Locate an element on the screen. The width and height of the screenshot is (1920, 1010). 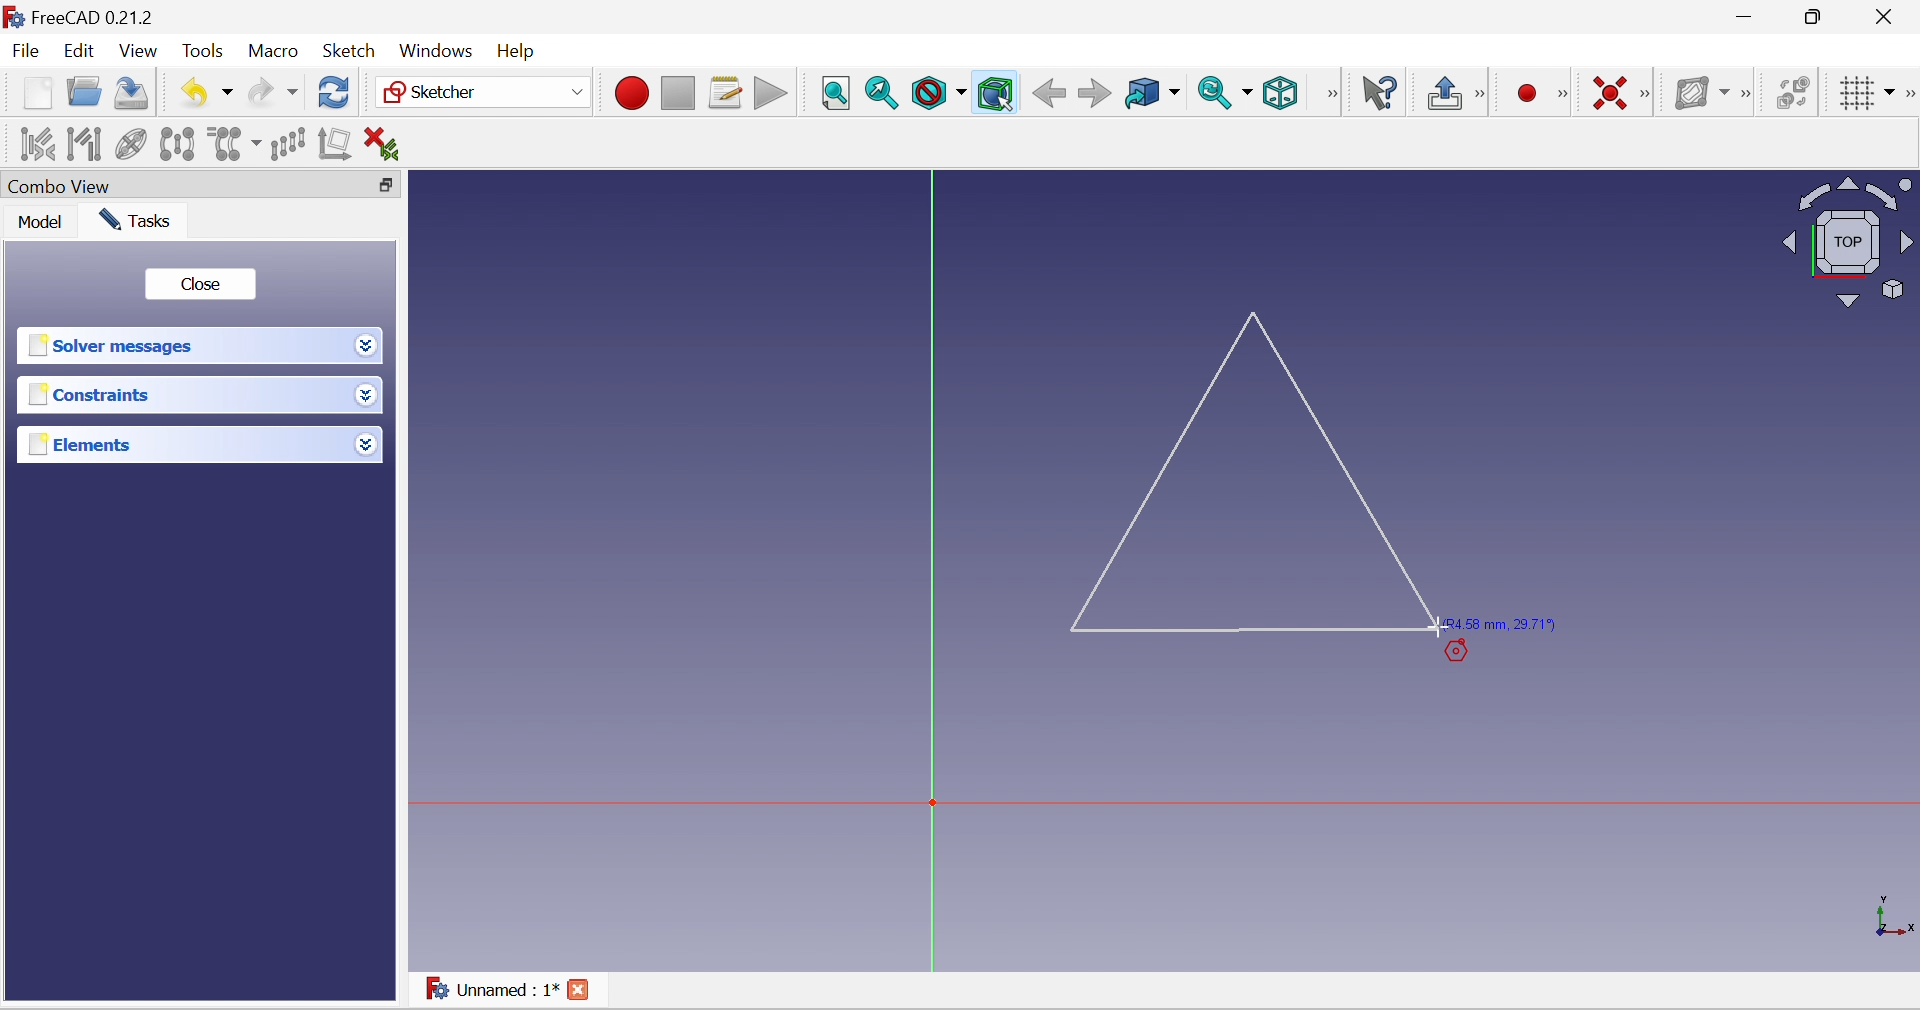
[Sketcher B-spline tools] is located at coordinates (1750, 94).